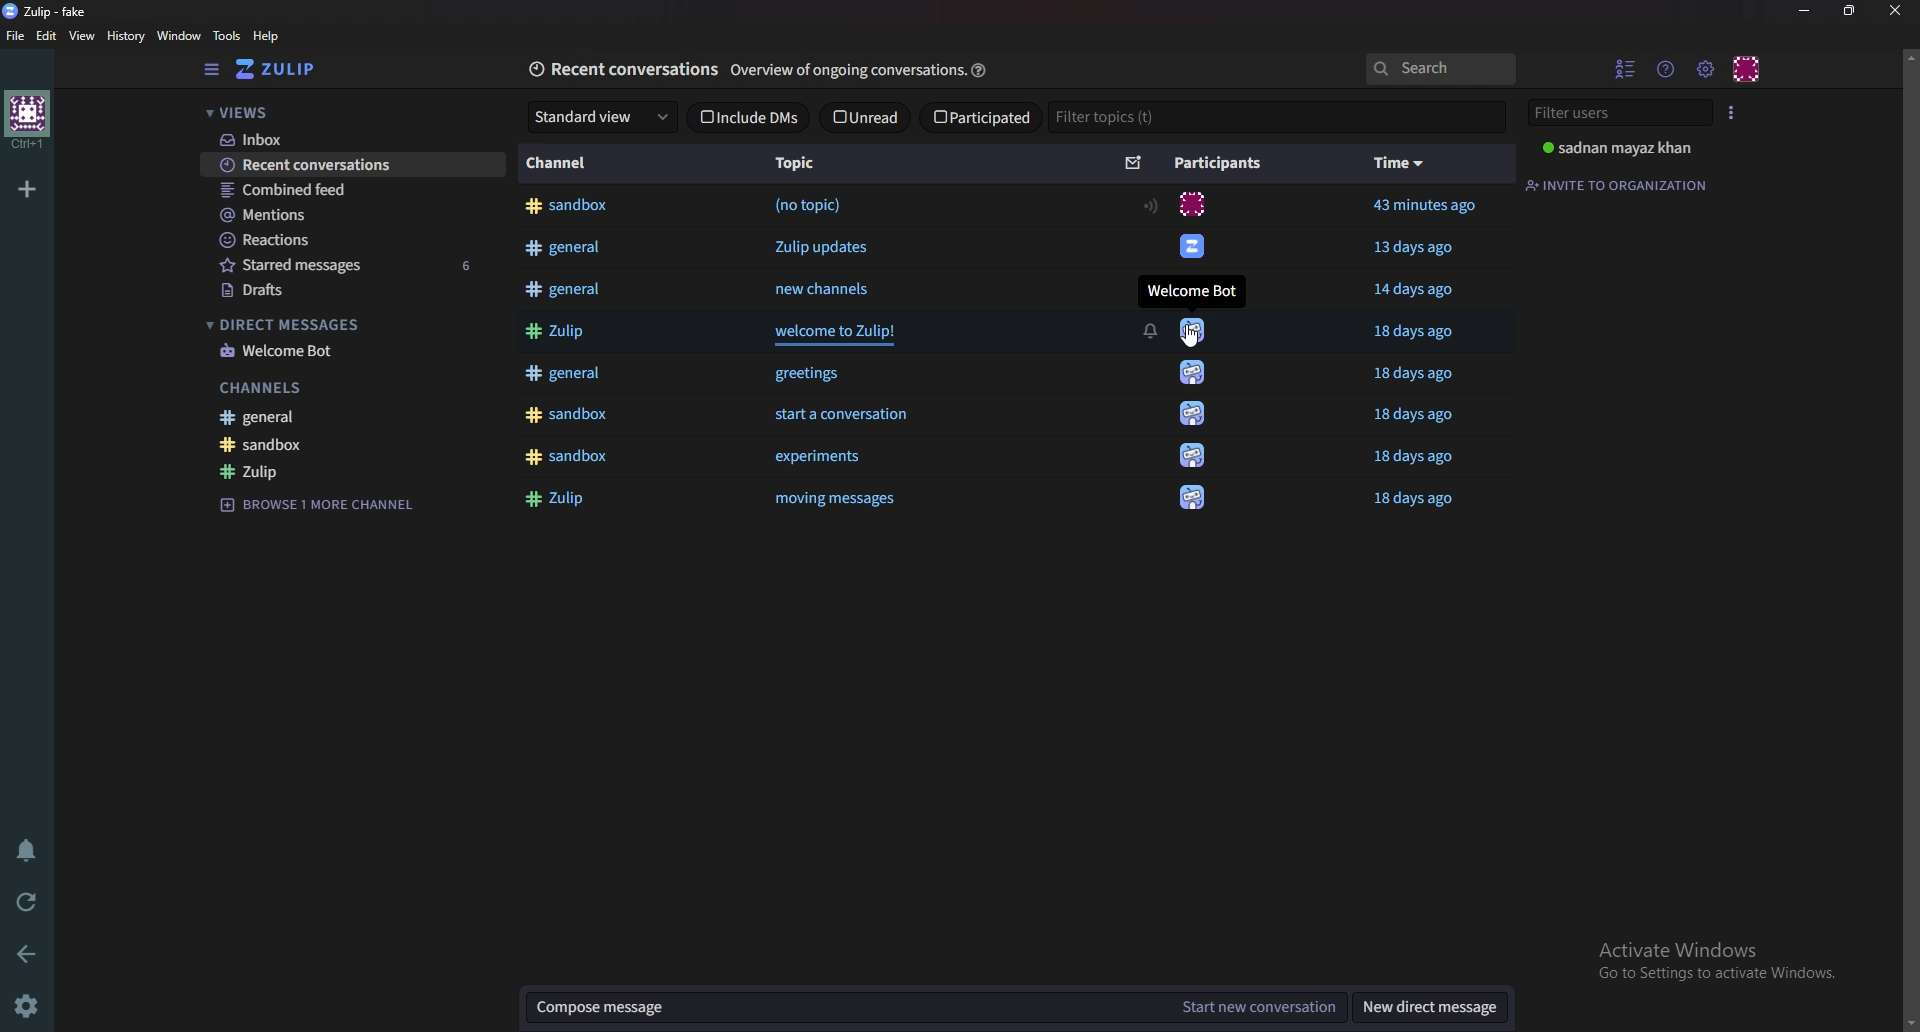 The image size is (1920, 1032). I want to click on Participated, so click(979, 118).